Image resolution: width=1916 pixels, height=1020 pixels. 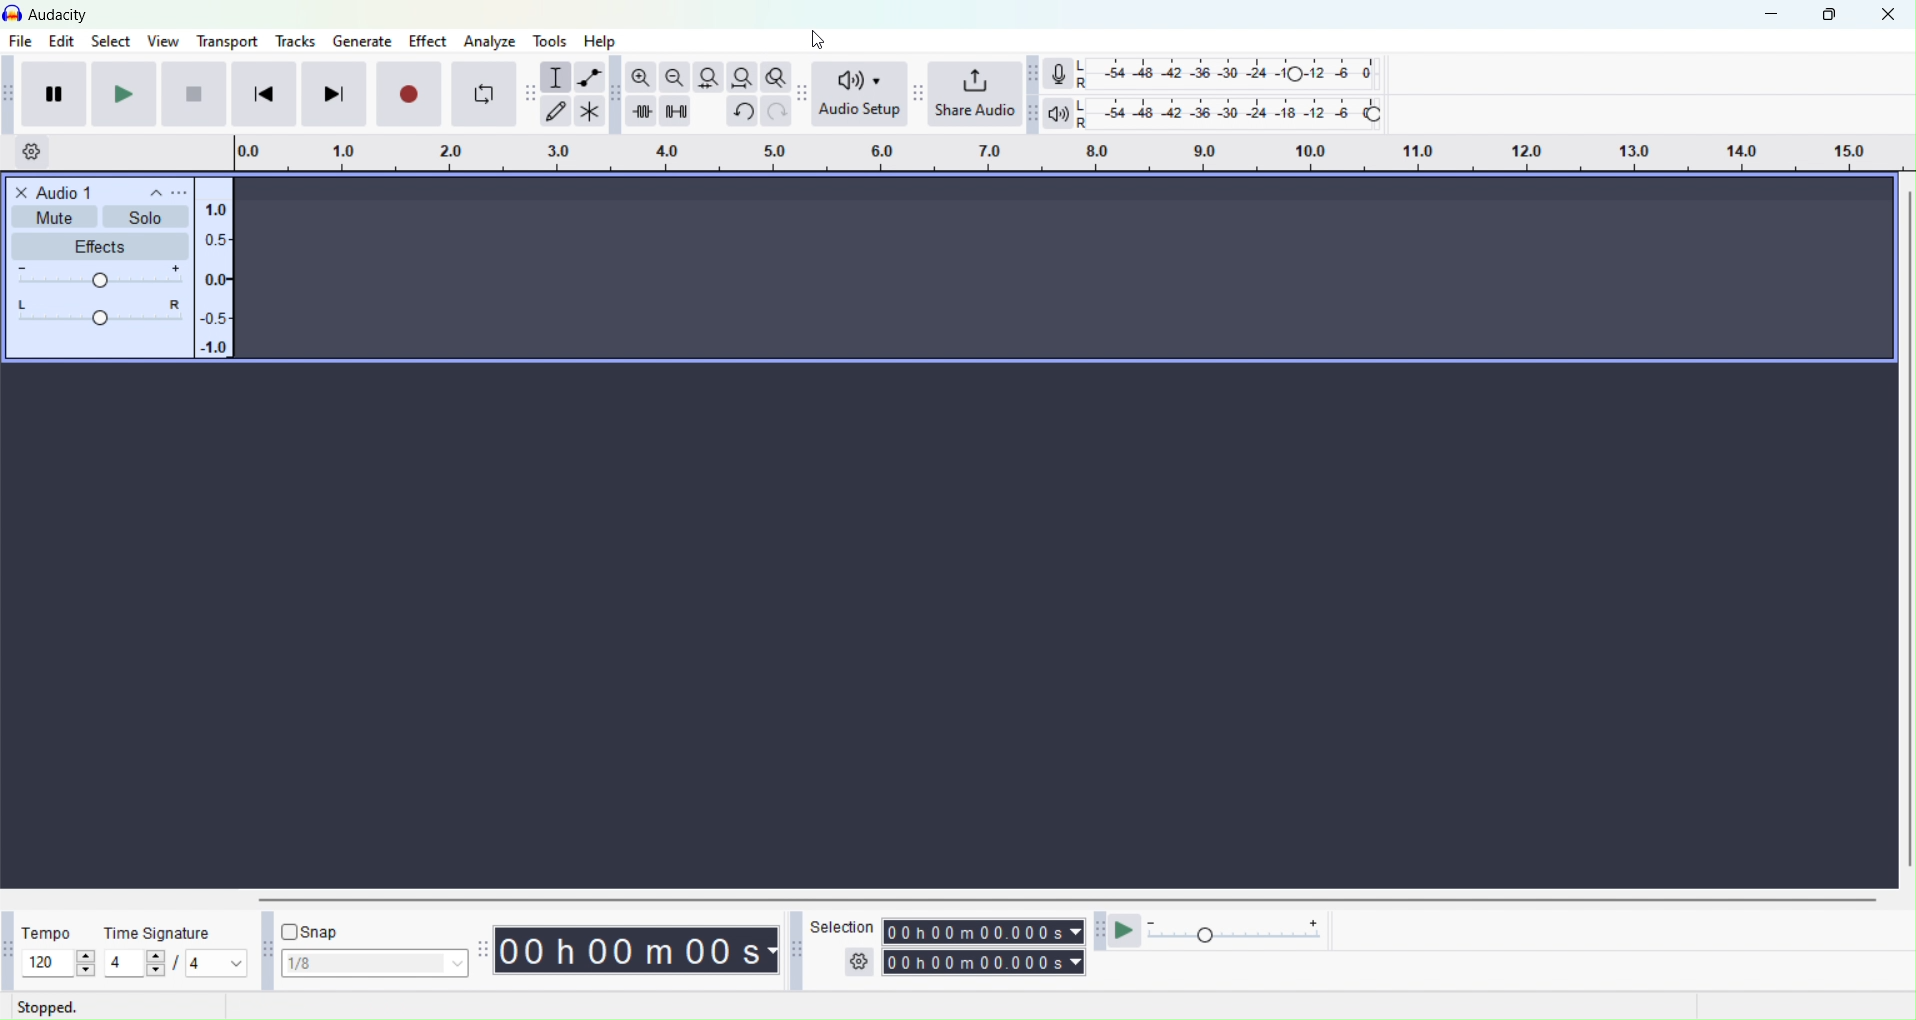 I want to click on track slidebar, so click(x=98, y=311).